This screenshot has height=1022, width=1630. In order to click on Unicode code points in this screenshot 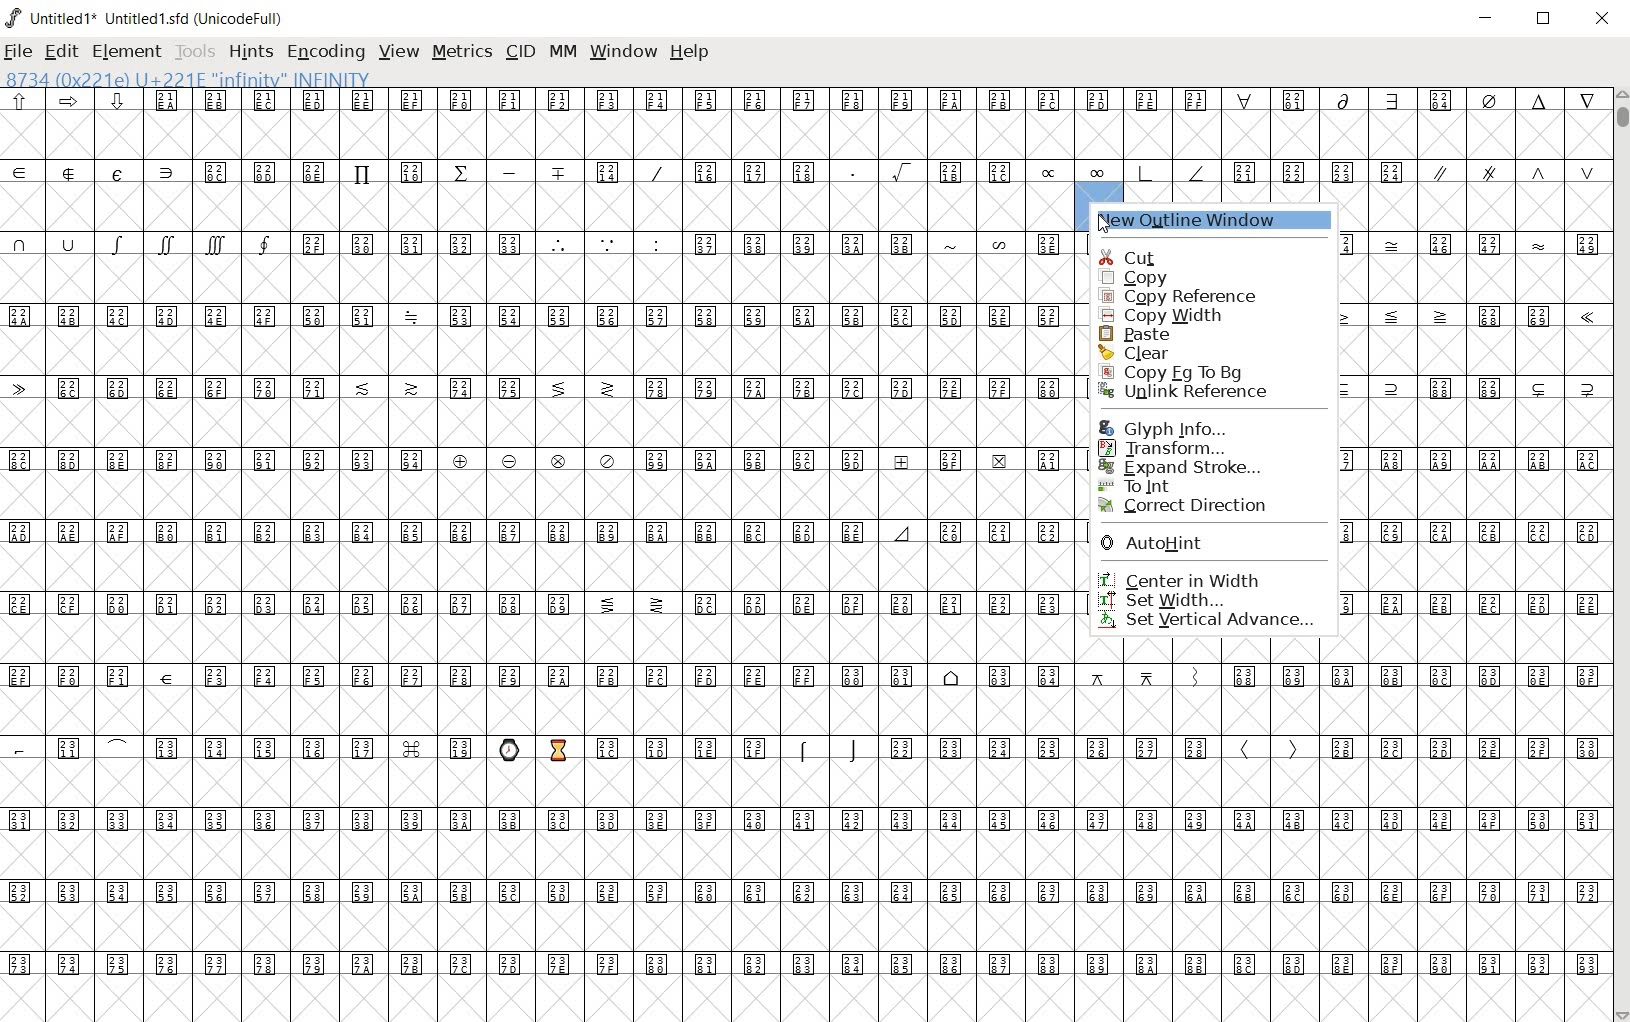, I will do `click(1316, 172)`.